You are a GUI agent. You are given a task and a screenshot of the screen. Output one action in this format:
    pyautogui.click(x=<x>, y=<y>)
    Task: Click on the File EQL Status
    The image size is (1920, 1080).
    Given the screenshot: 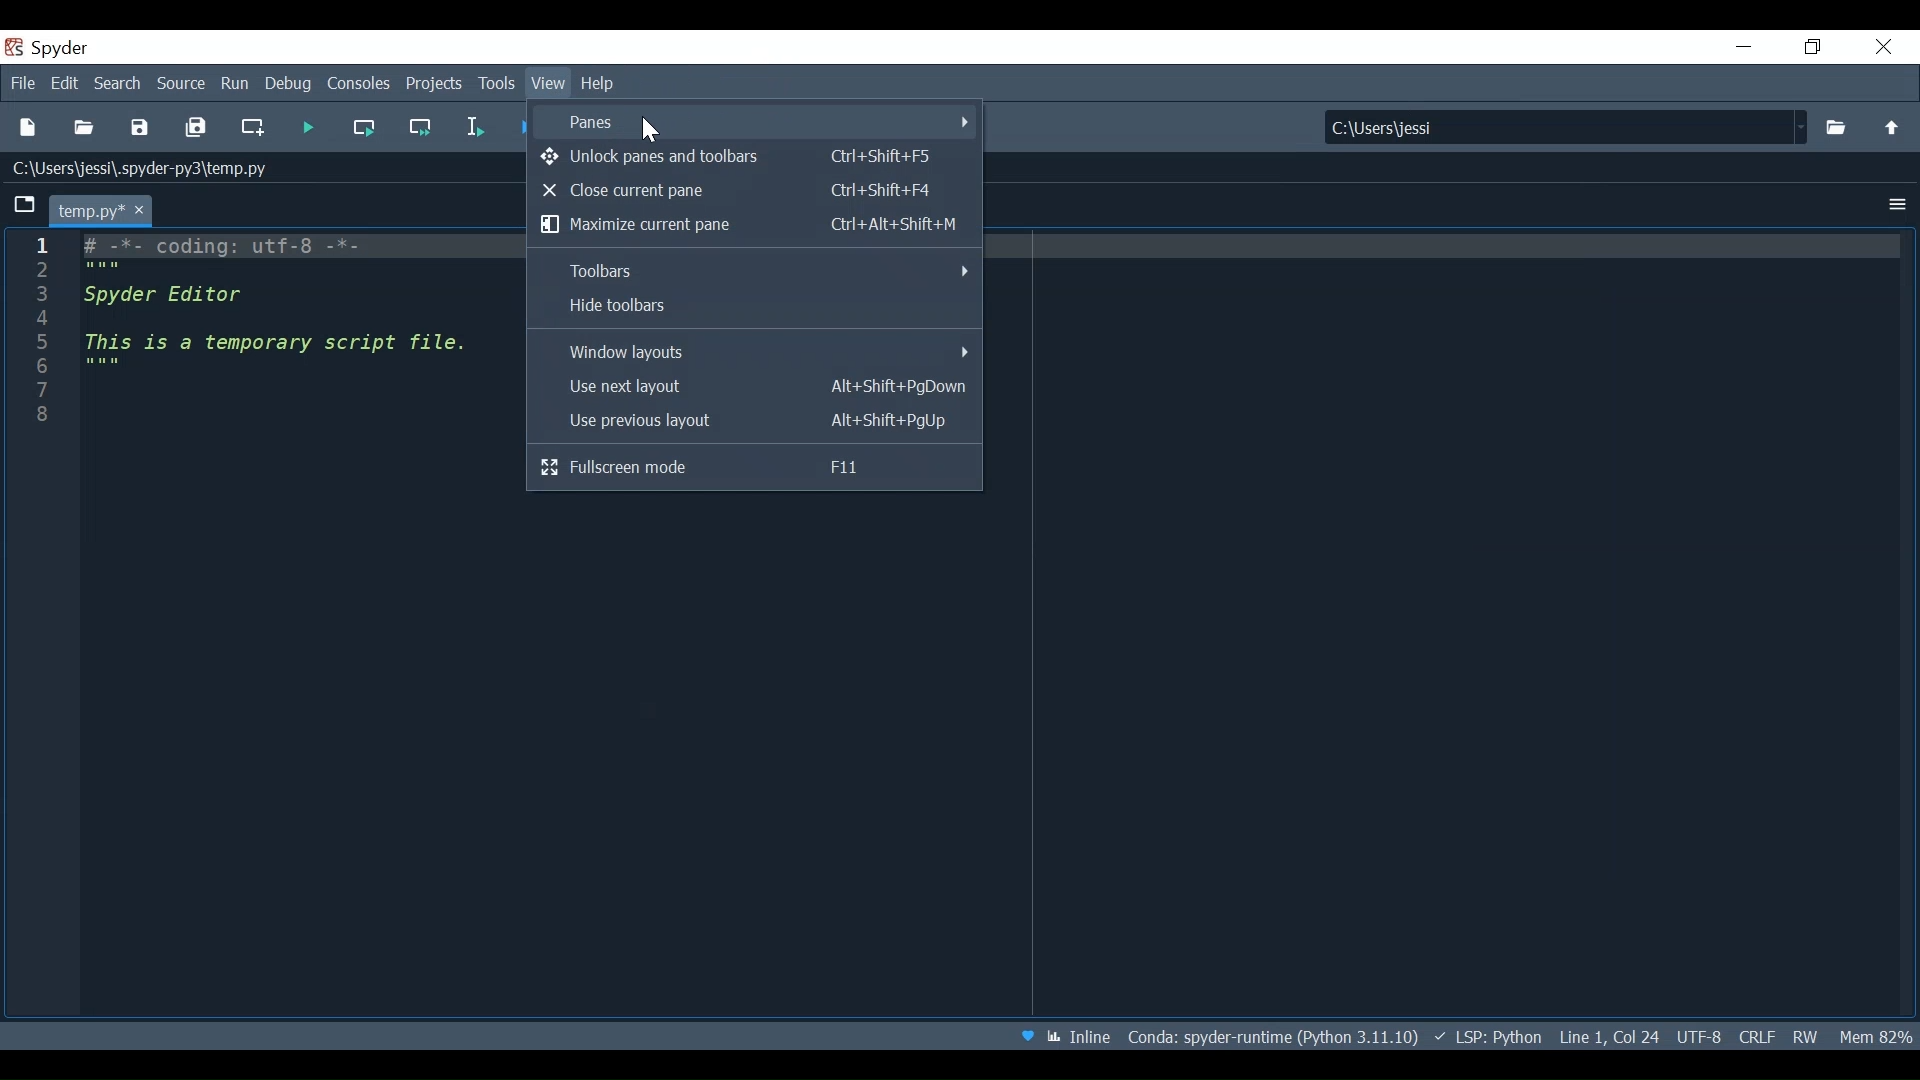 What is the action you would take?
    pyautogui.click(x=1756, y=1034)
    